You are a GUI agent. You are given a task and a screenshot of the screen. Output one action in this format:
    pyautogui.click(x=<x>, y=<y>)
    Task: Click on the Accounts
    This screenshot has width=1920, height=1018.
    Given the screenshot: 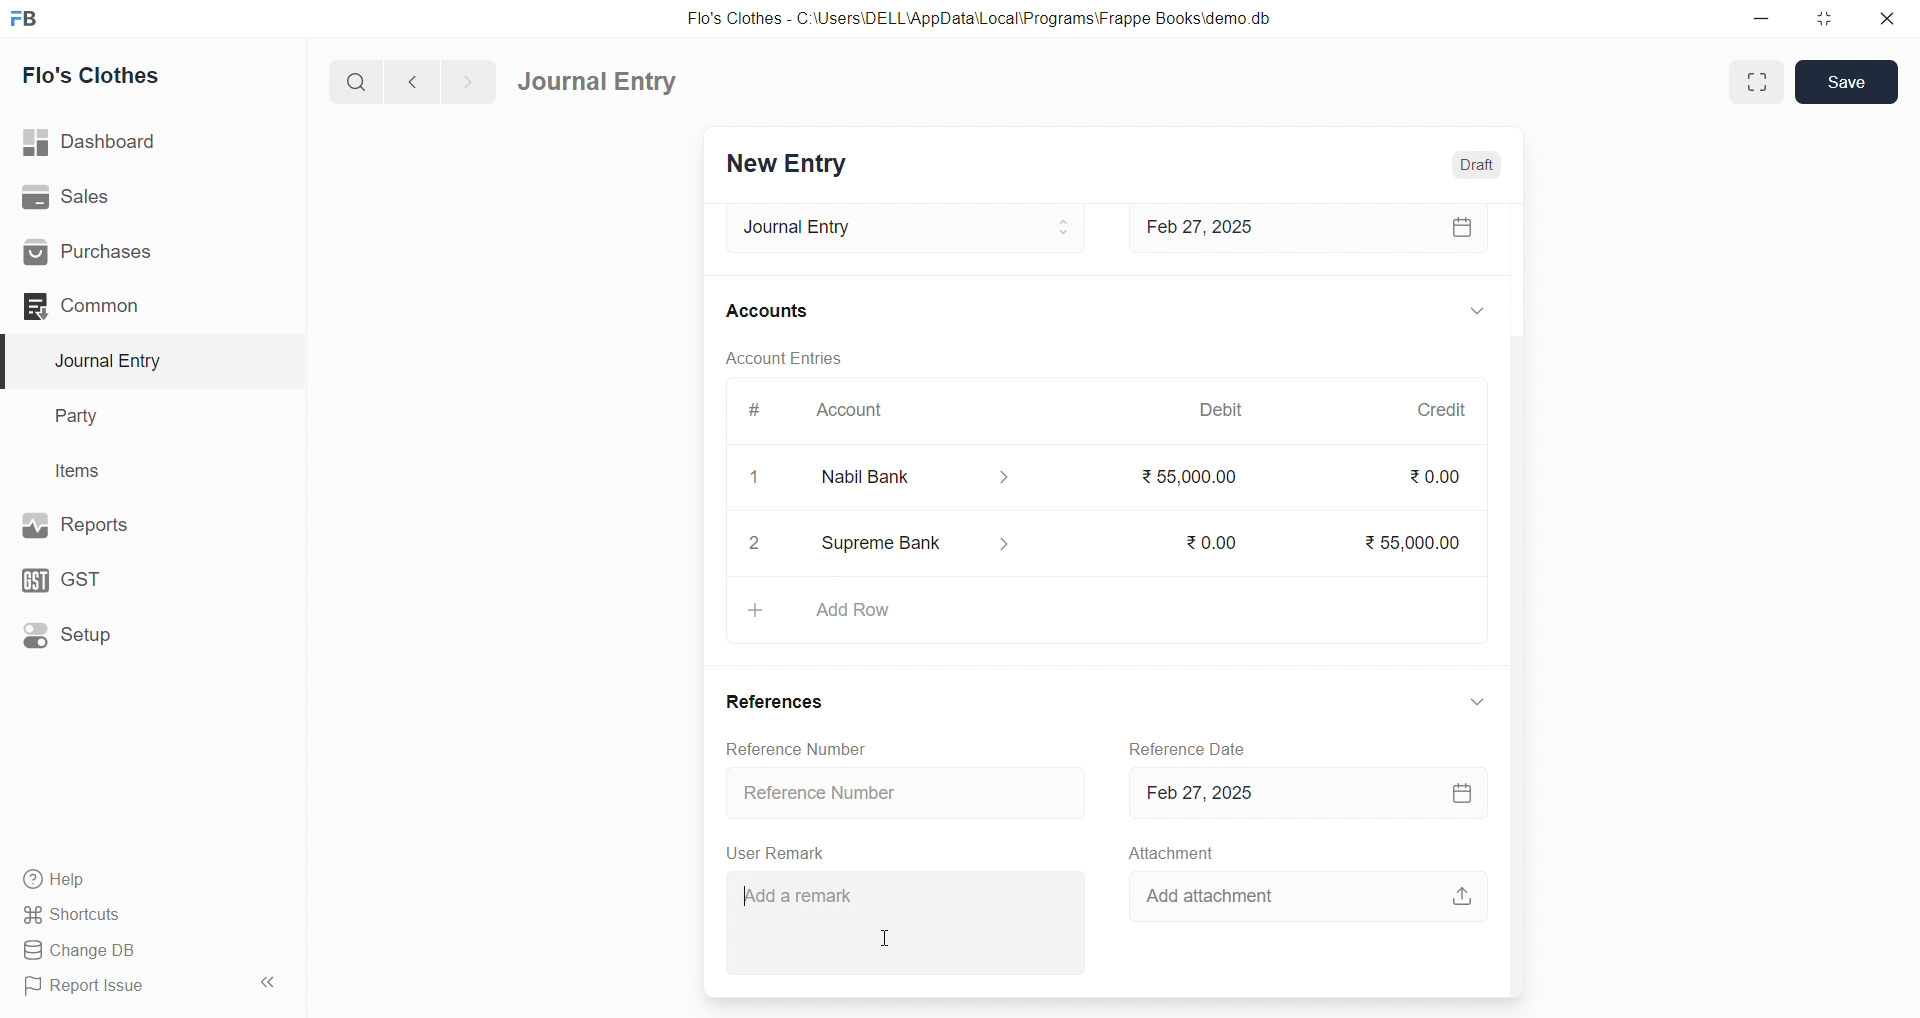 What is the action you would take?
    pyautogui.click(x=770, y=313)
    